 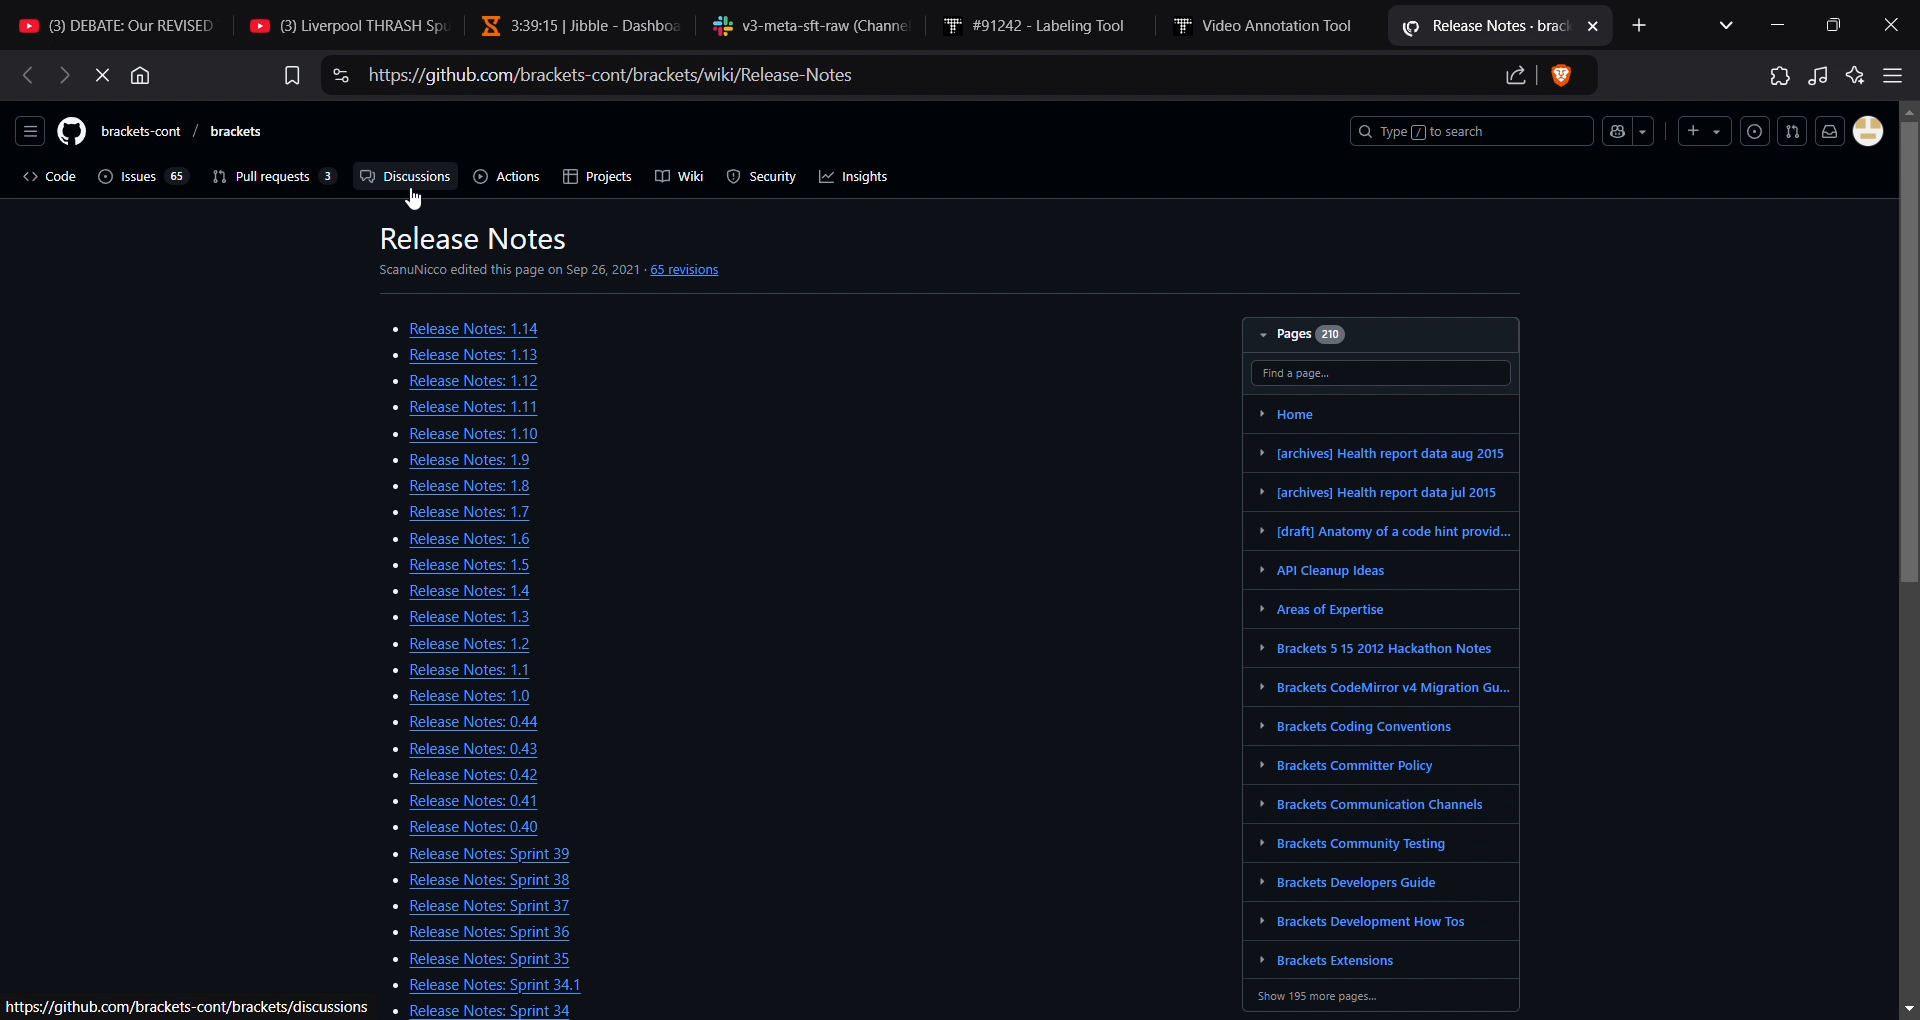 What do you see at coordinates (1342, 844) in the screenshot?
I see `» Brackets Community Testing` at bounding box center [1342, 844].